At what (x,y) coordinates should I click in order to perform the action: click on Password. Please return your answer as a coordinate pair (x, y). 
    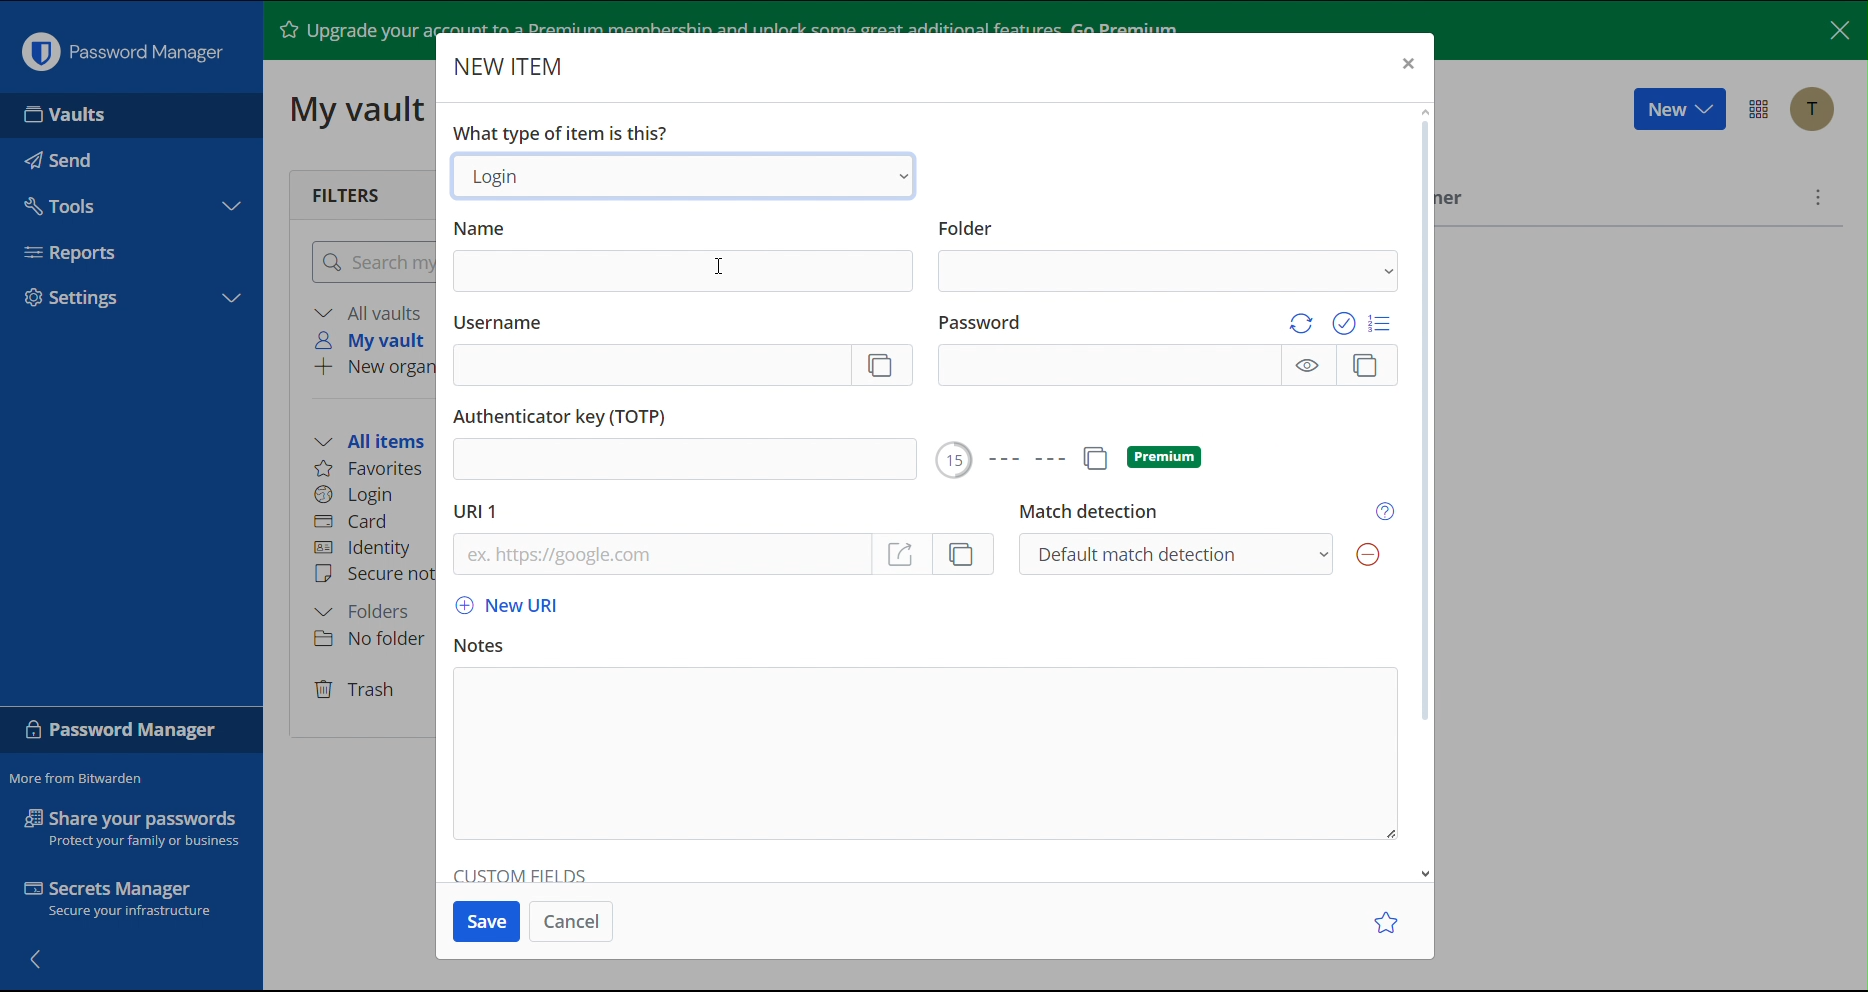
    Looking at the image, I should click on (1169, 349).